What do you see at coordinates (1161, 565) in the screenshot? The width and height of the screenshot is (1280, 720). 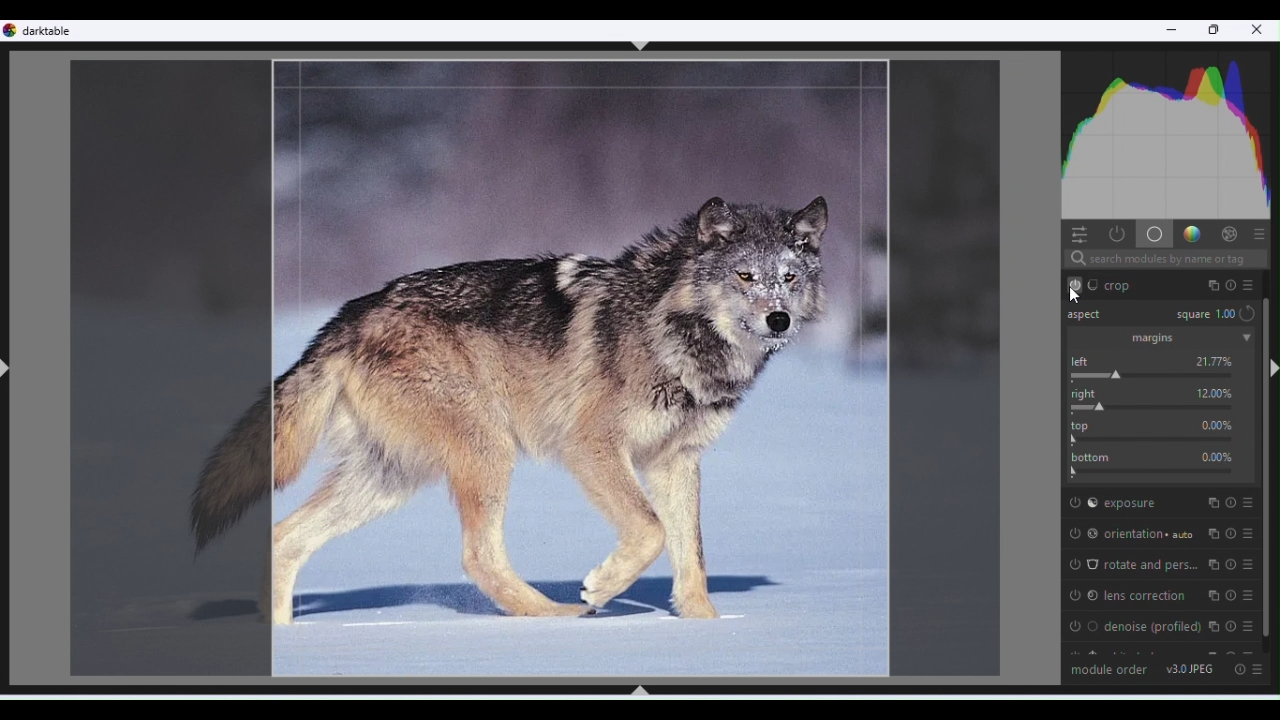 I see `Rotate and perspective` at bounding box center [1161, 565].